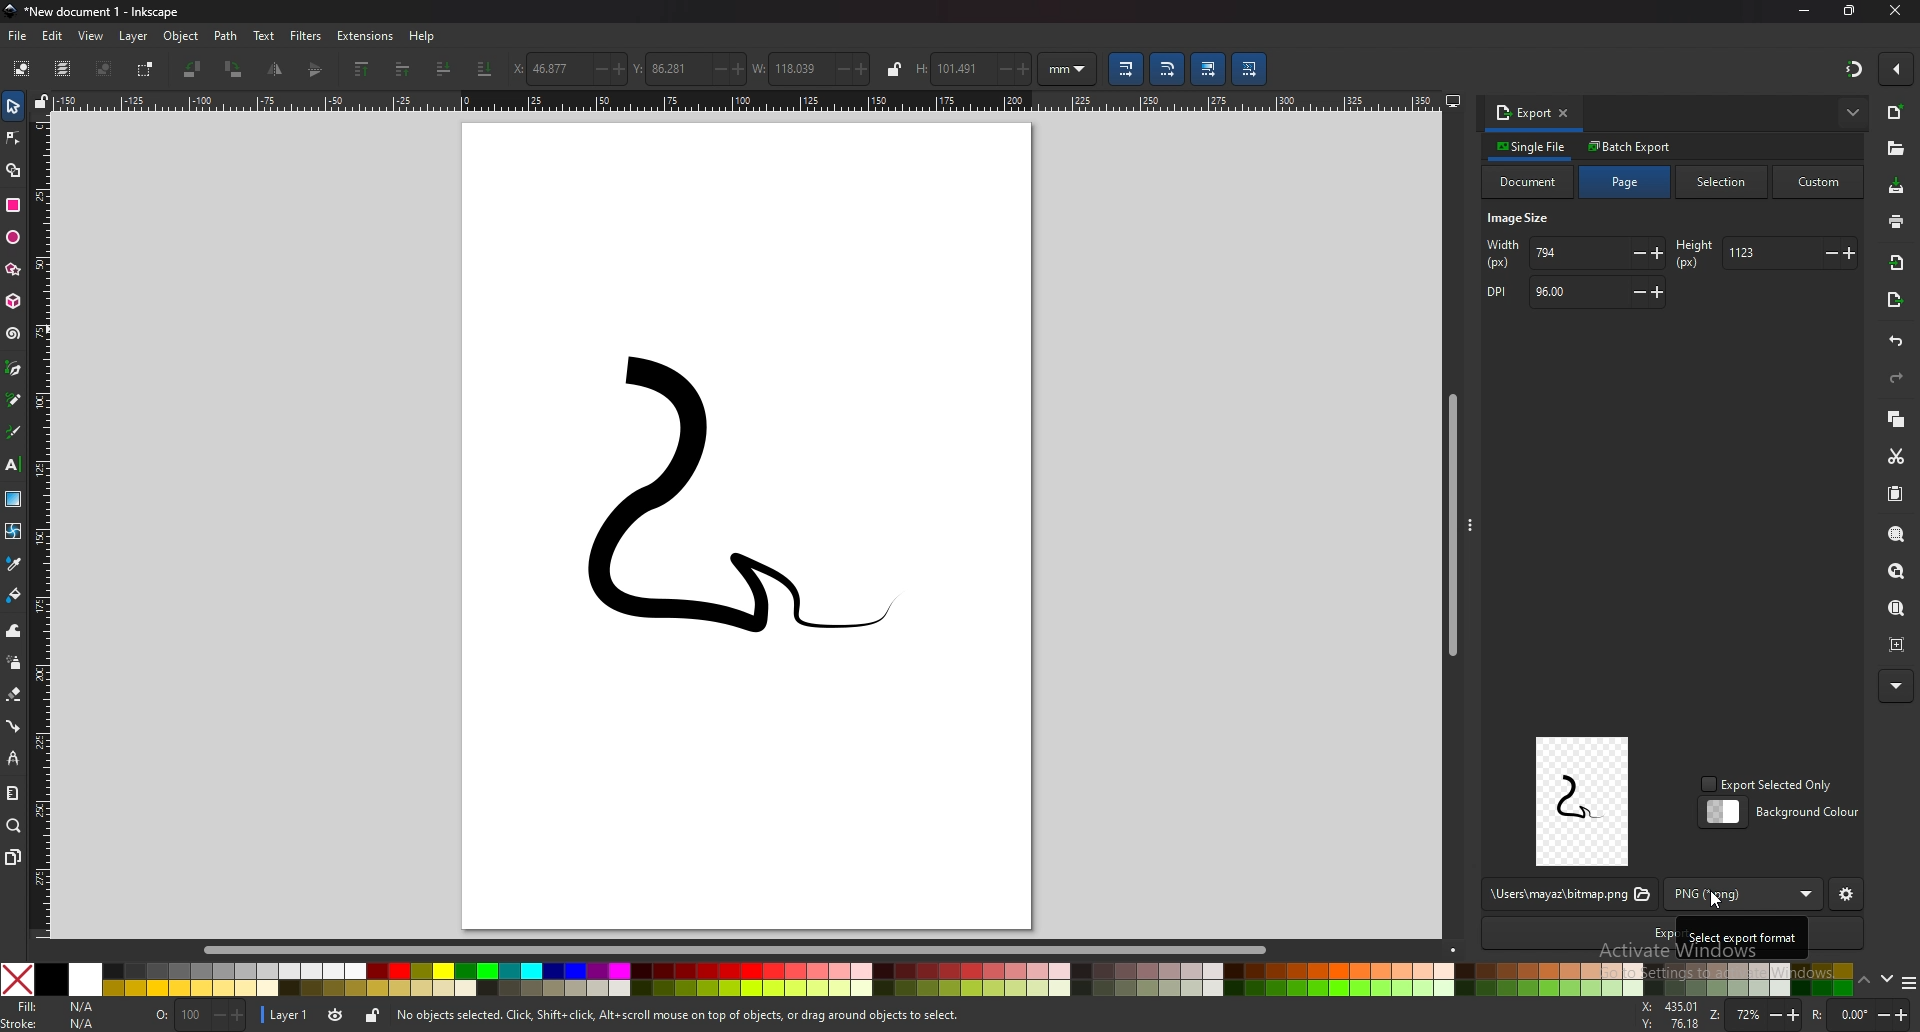 The height and width of the screenshot is (1032, 1920). I want to click on format, so click(1749, 895).